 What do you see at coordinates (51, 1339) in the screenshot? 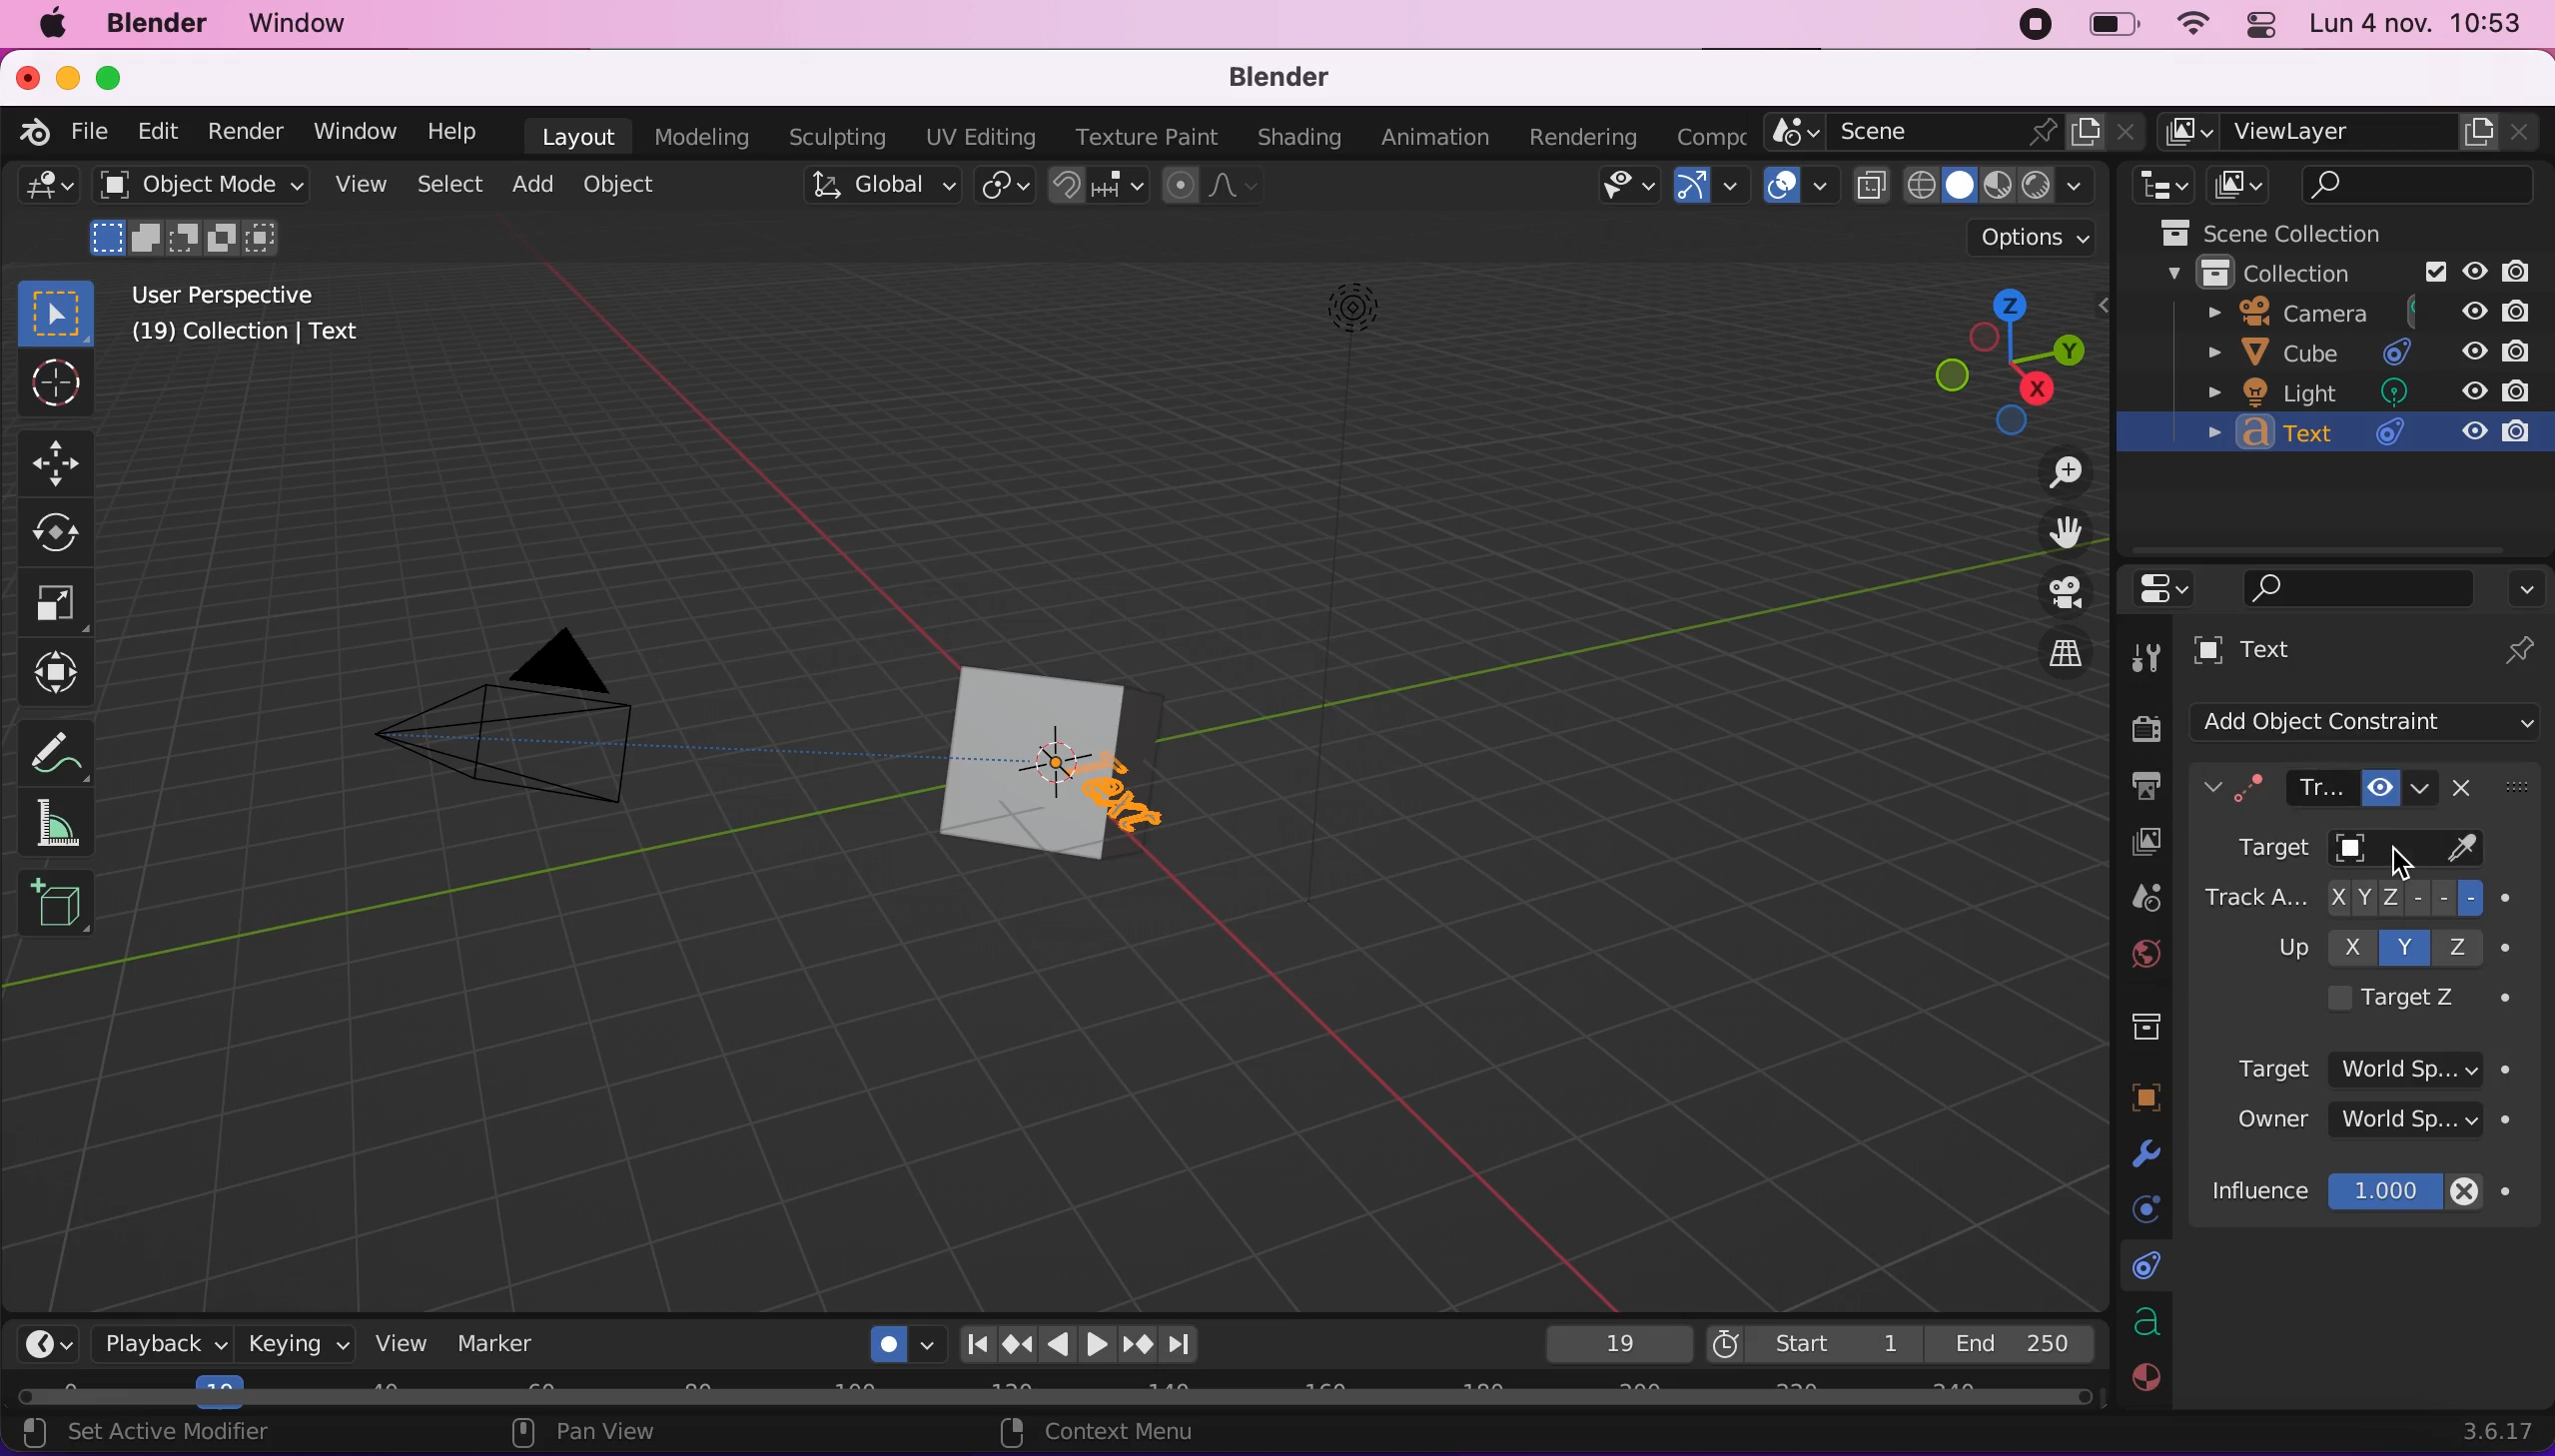
I see `editor type` at bounding box center [51, 1339].